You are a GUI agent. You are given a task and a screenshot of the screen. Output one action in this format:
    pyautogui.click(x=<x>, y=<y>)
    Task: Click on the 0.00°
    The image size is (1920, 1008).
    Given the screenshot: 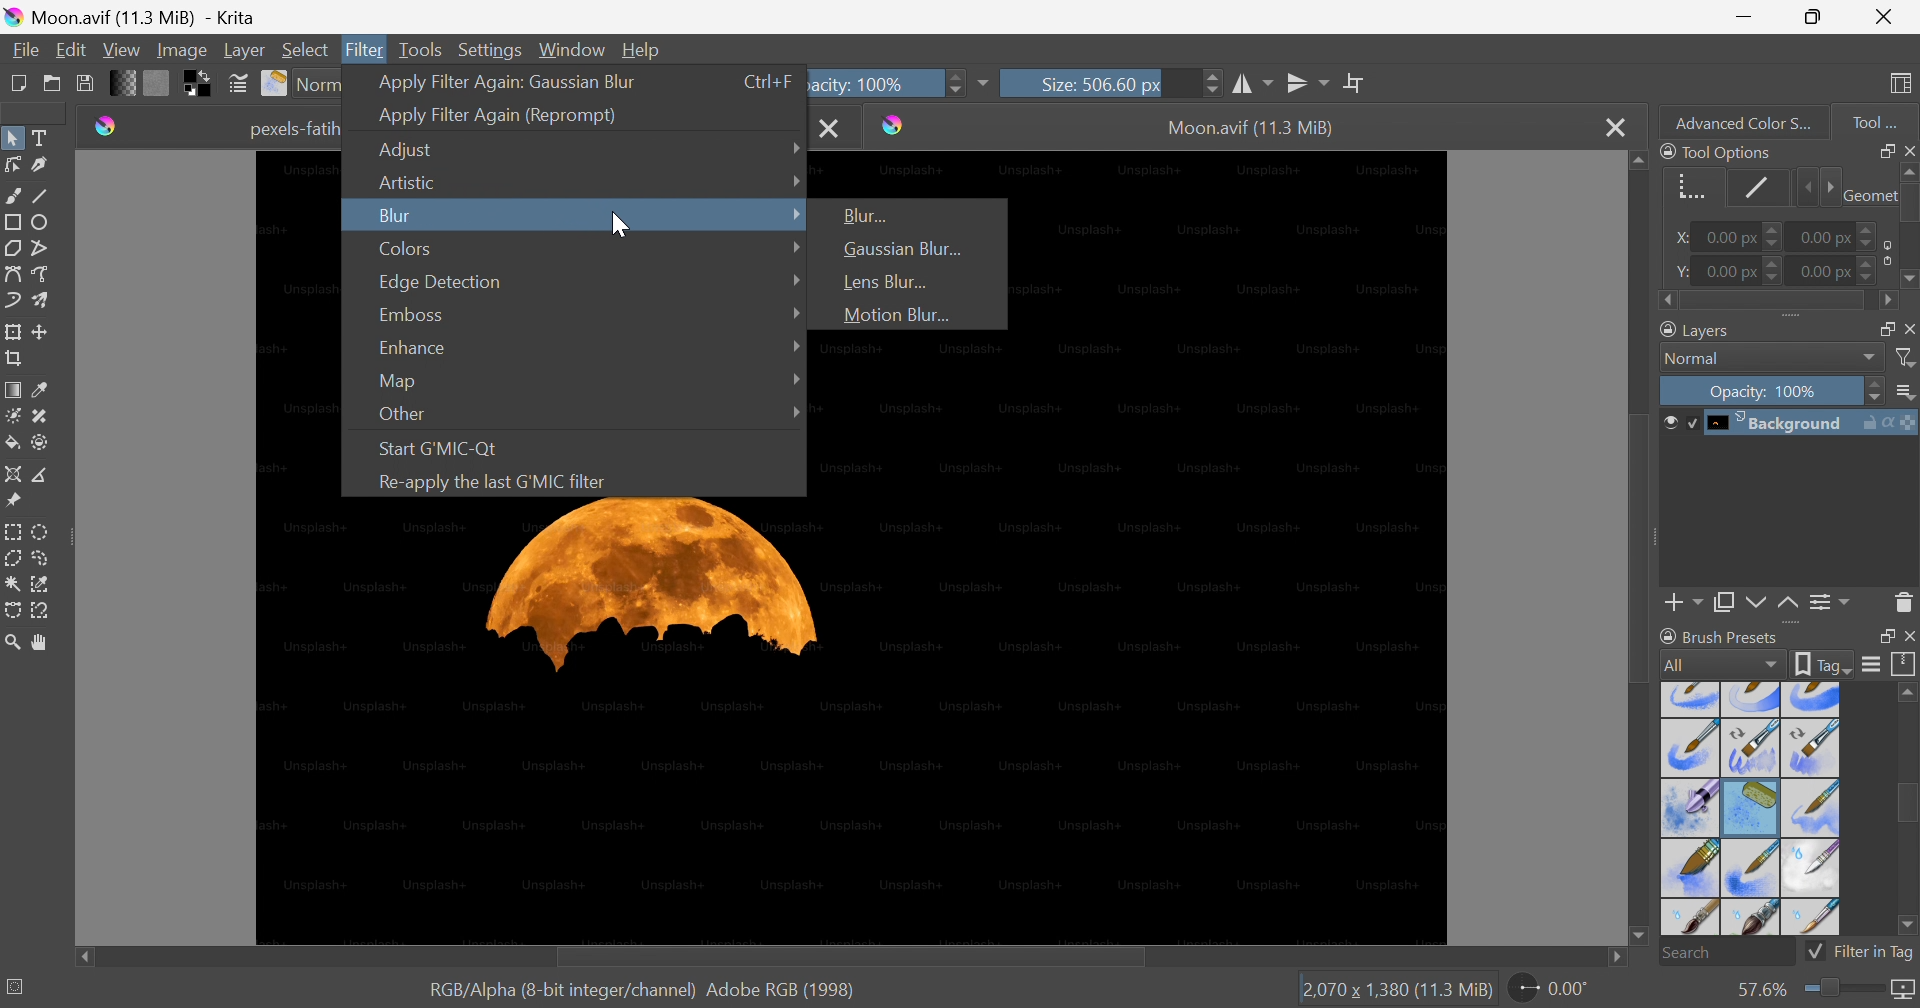 What is the action you would take?
    pyautogui.click(x=1552, y=987)
    